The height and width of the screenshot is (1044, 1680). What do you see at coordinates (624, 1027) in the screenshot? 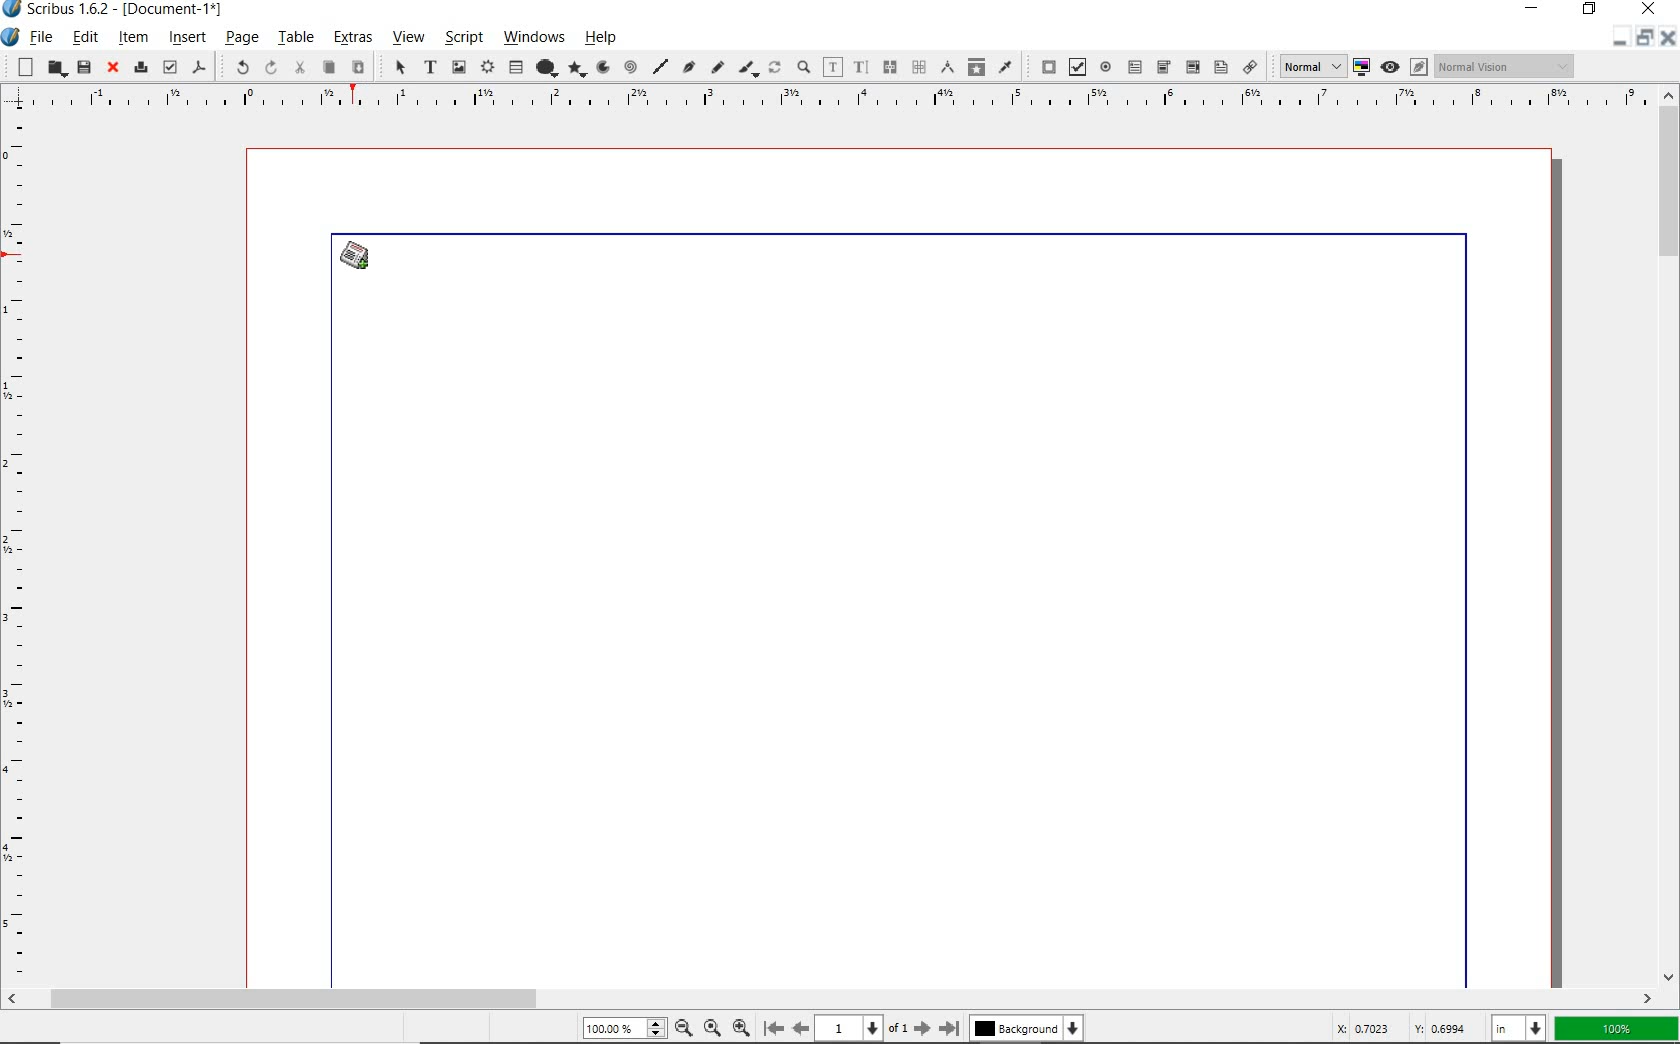
I see `Zoom 100.00%` at bounding box center [624, 1027].